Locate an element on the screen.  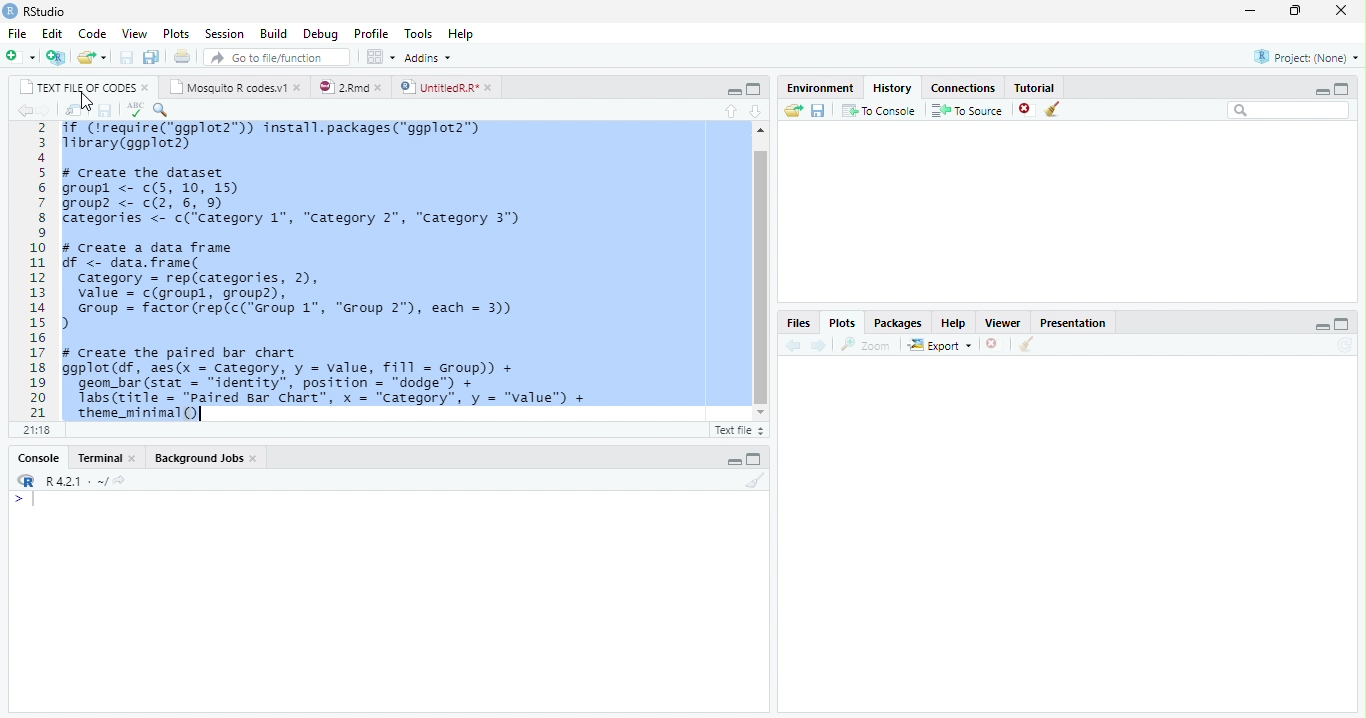
21:18 is located at coordinates (39, 430).